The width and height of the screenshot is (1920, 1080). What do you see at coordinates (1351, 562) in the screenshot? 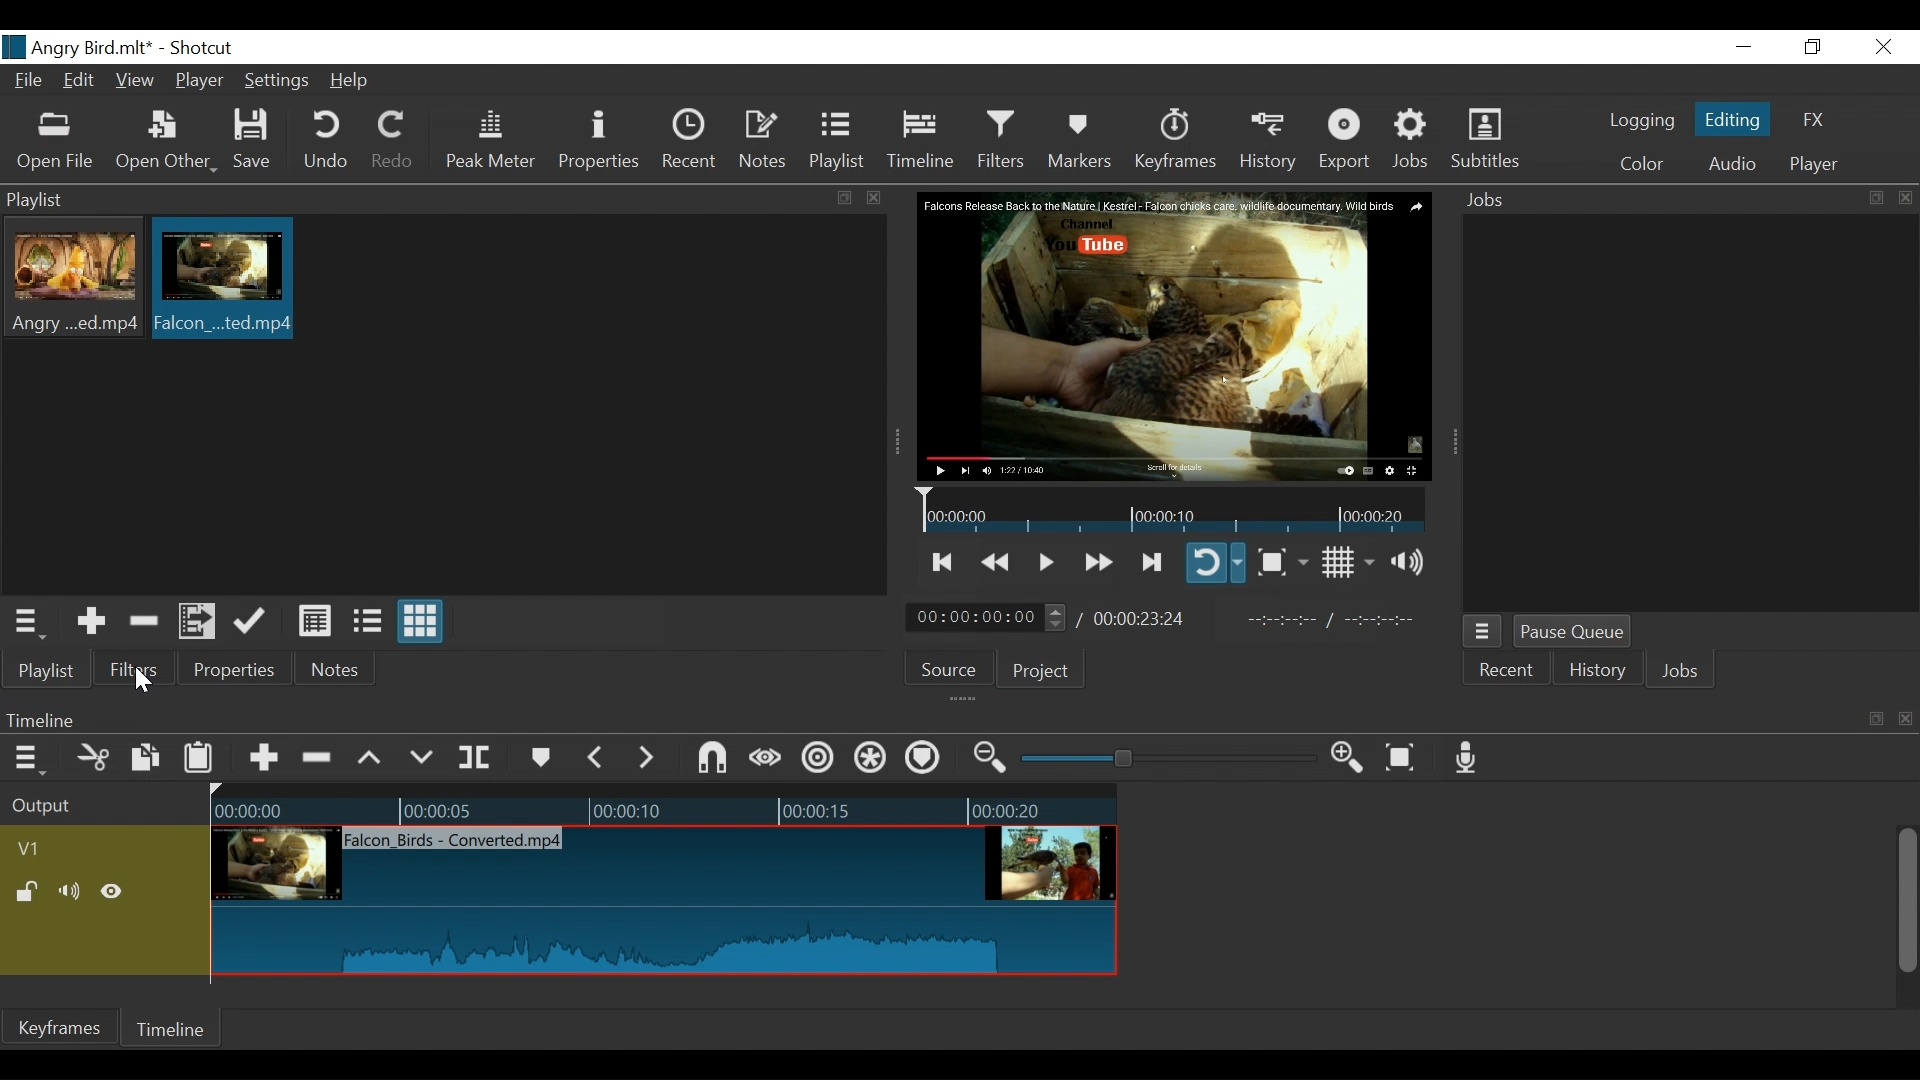
I see `Toggle display grid on player` at bounding box center [1351, 562].